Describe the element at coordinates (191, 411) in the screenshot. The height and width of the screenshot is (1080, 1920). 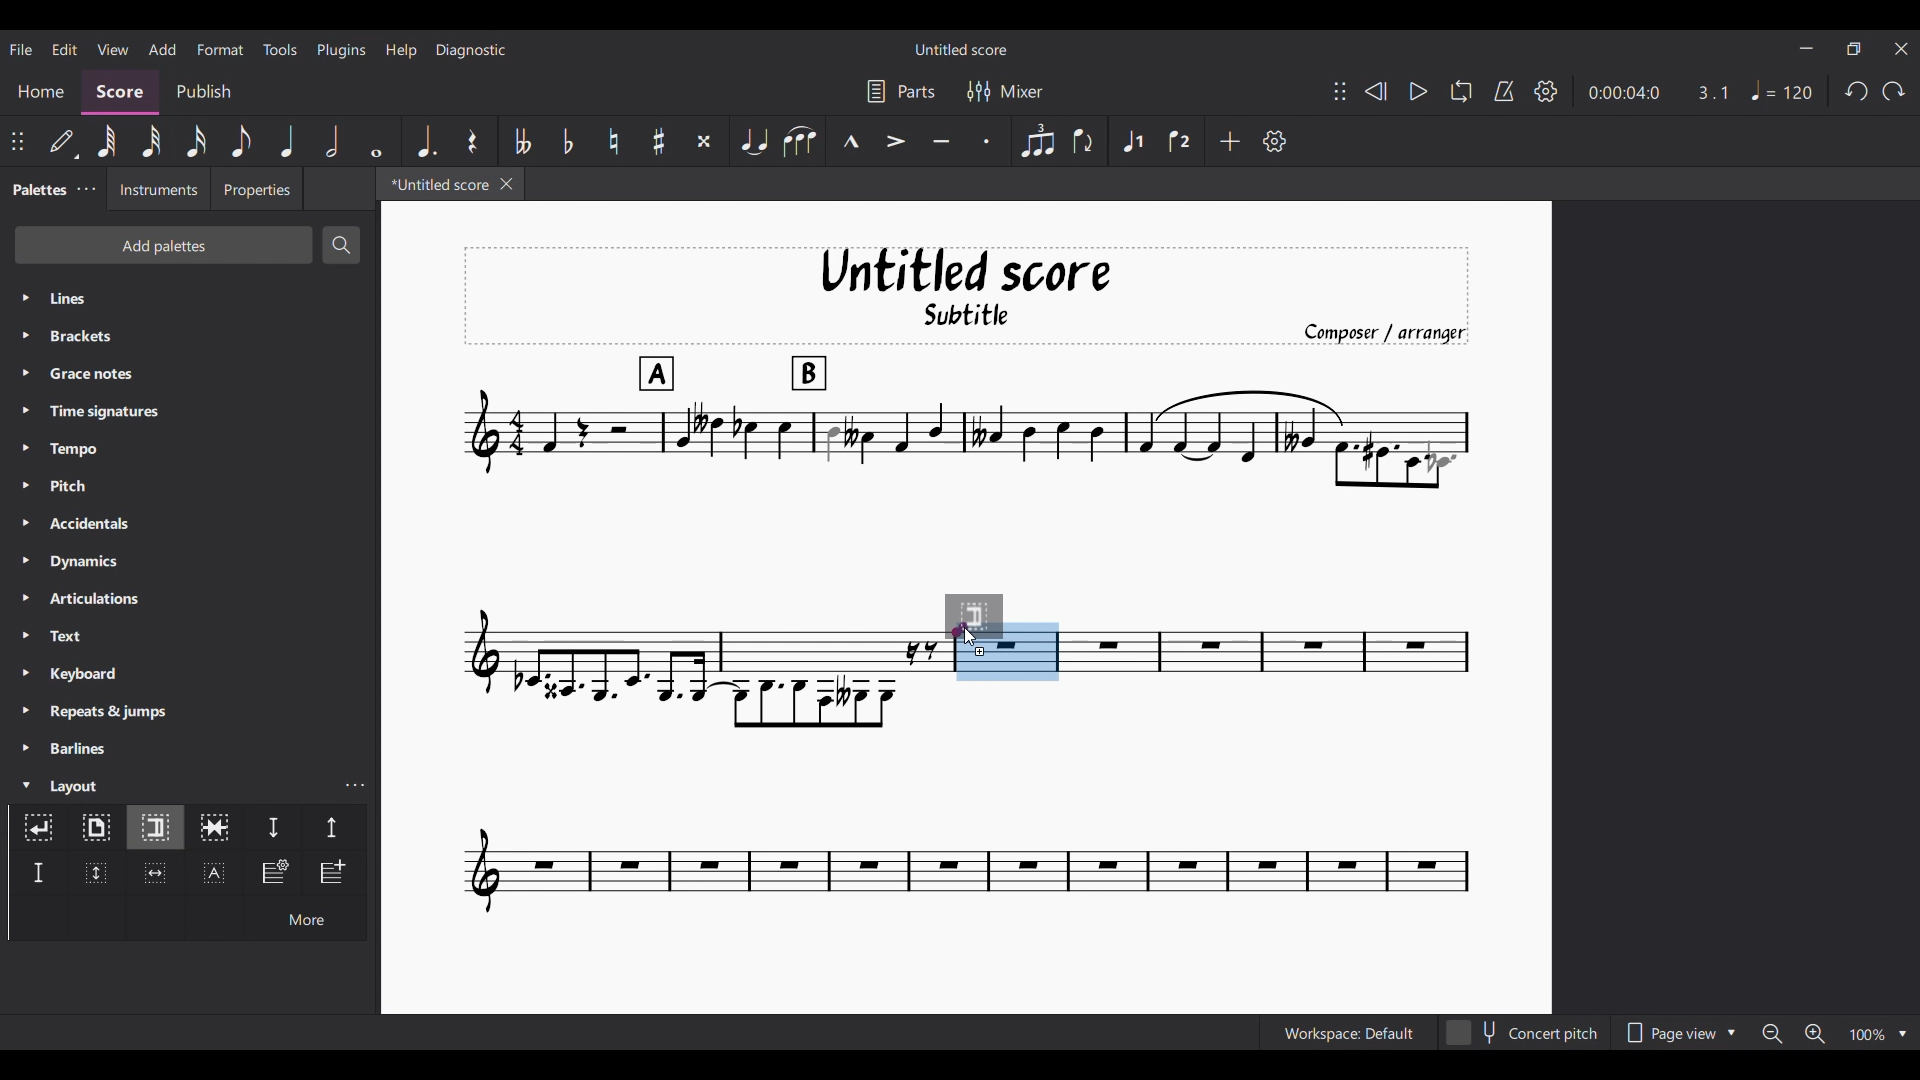
I see `Time signatures` at that location.